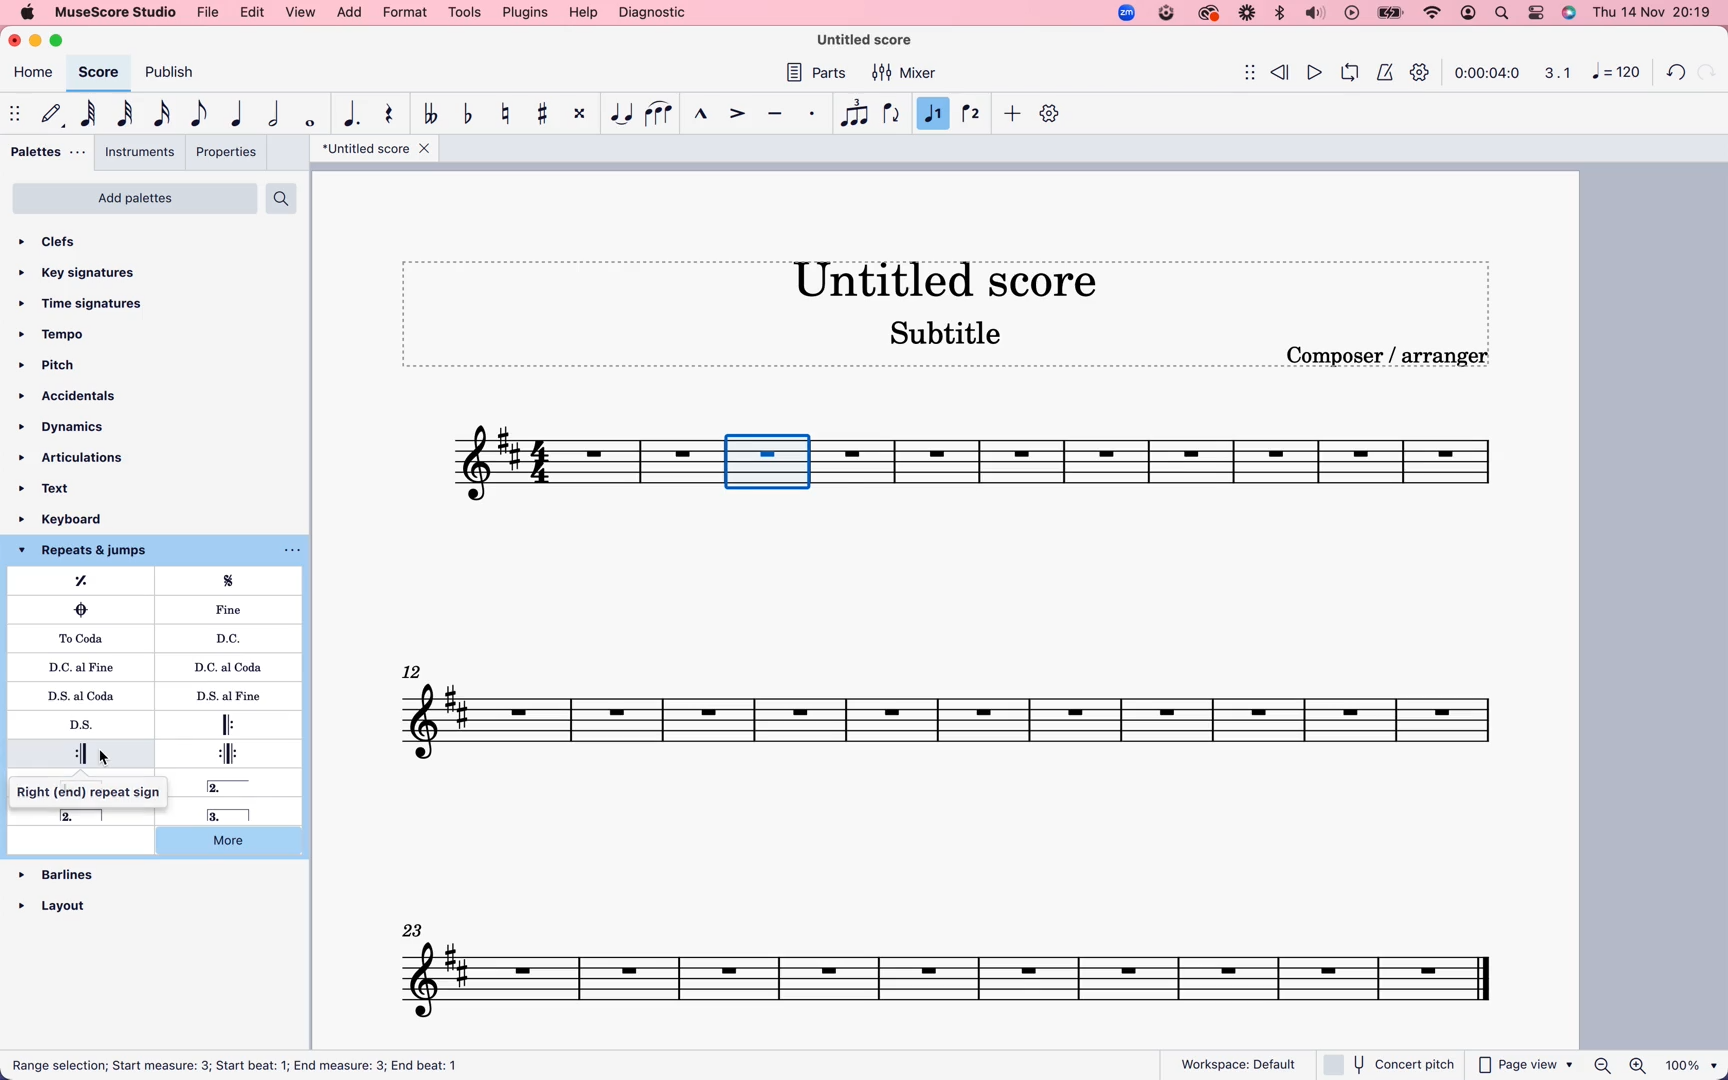 The image size is (1728, 1080). Describe the element at coordinates (88, 274) in the screenshot. I see `key signatures` at that location.